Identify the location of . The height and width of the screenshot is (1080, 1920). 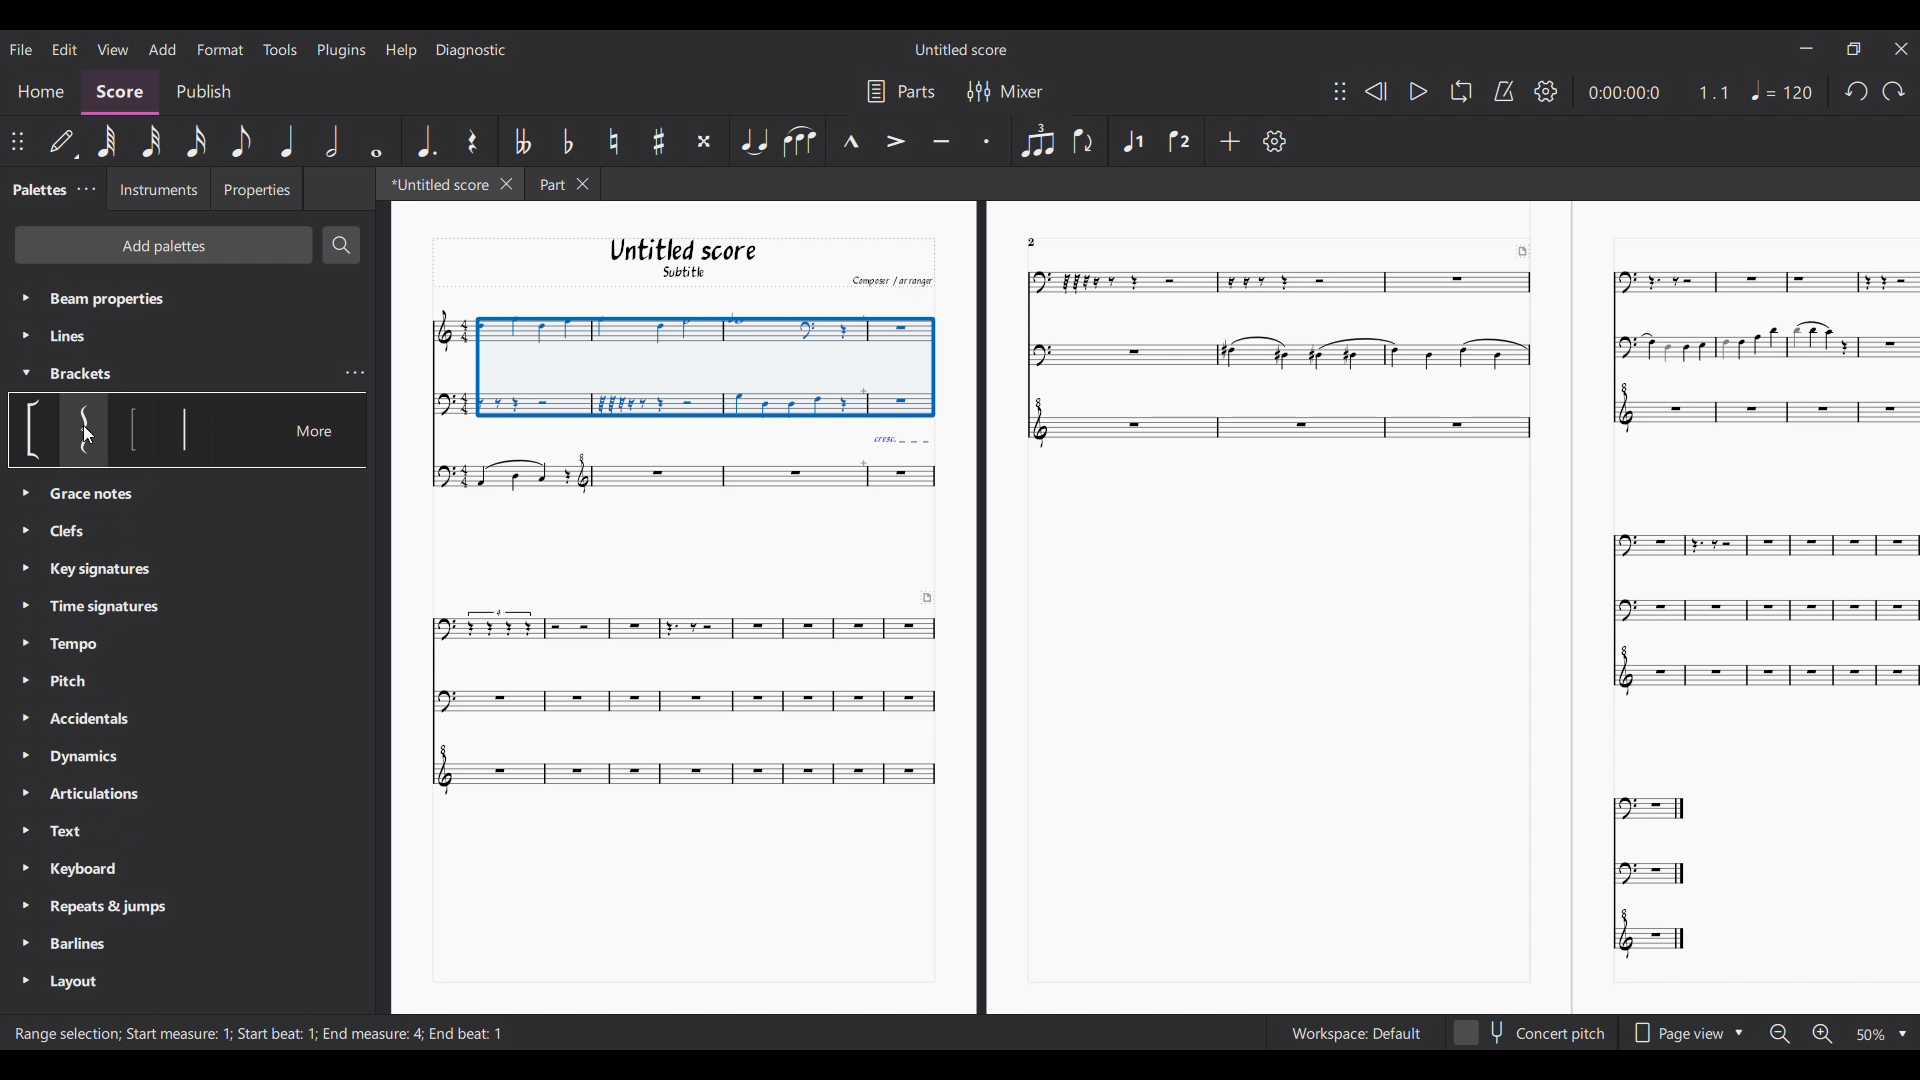
(21, 983).